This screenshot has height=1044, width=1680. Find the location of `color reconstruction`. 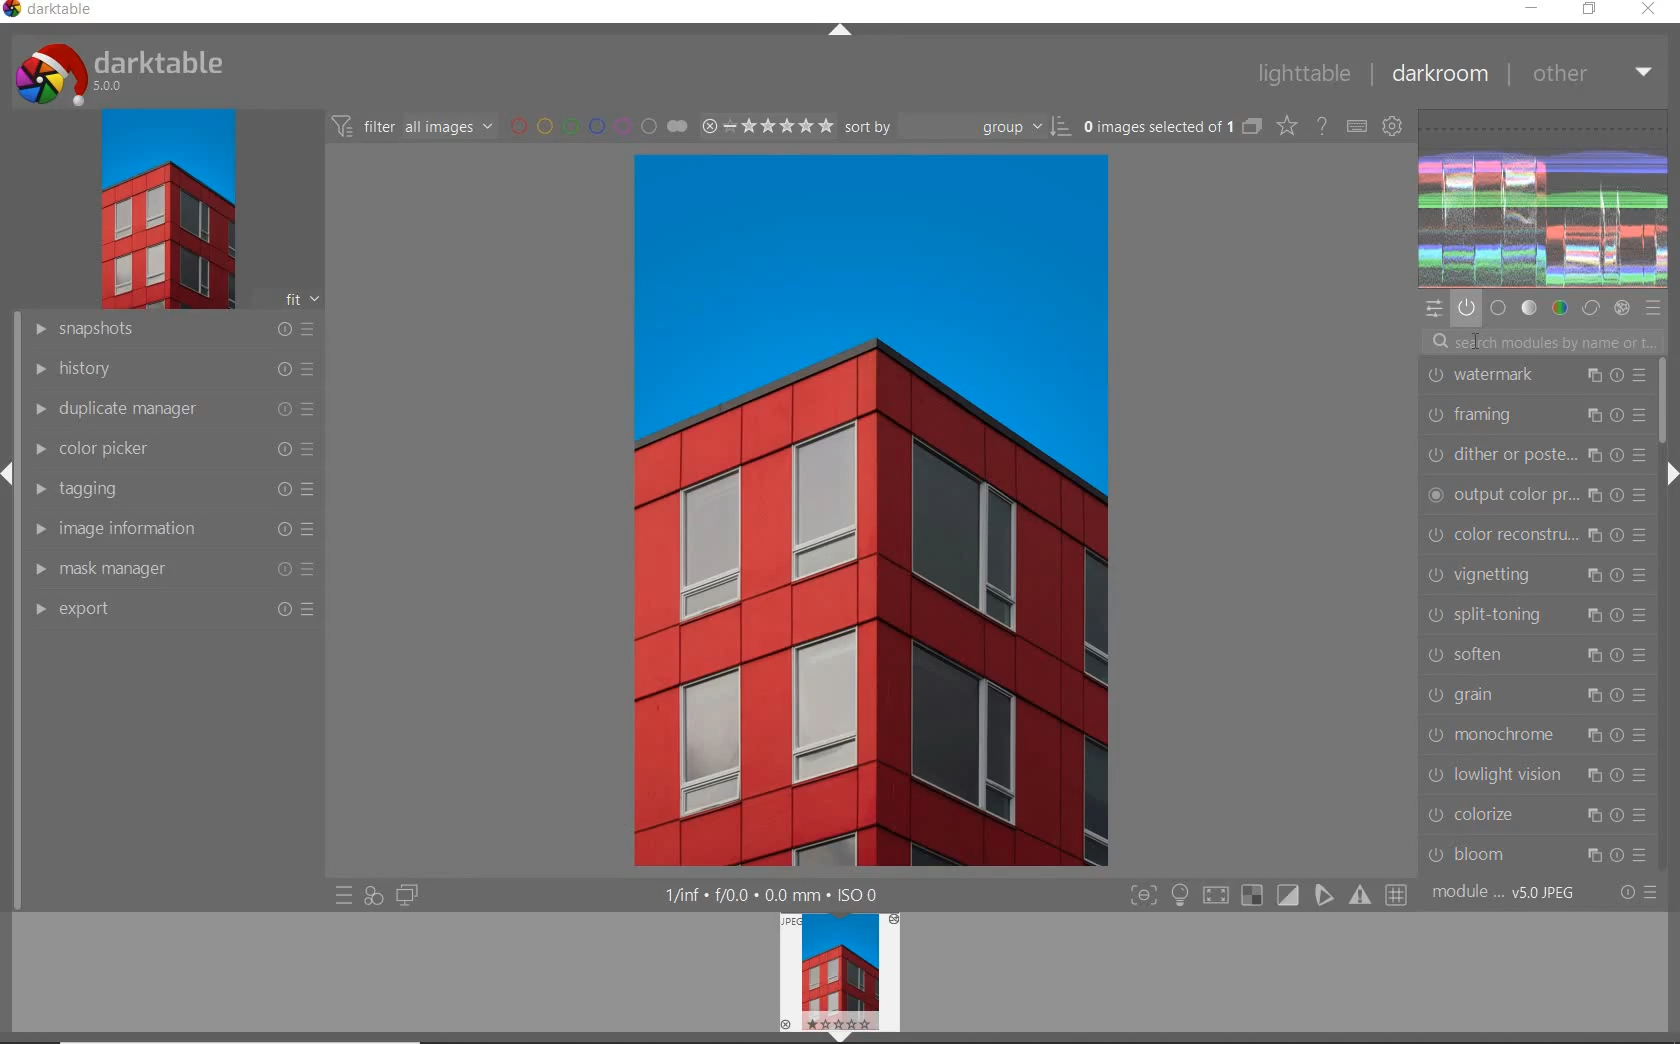

color reconstruction is located at coordinates (1534, 536).